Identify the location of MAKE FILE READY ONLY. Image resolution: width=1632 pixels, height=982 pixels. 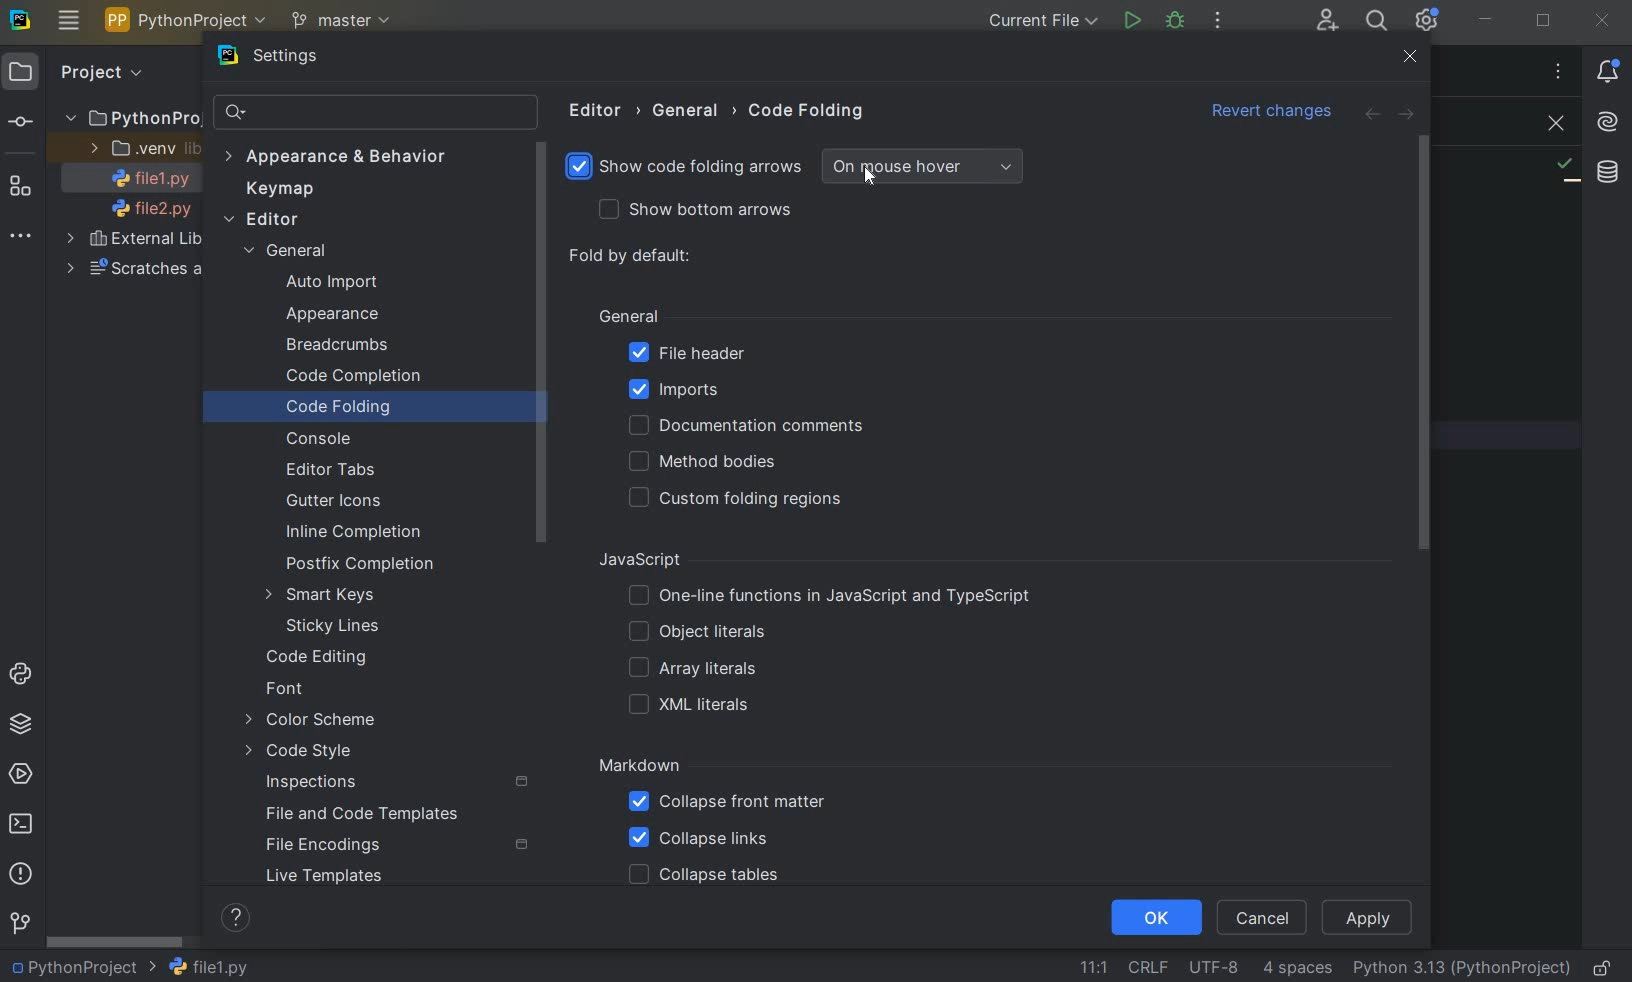
(1606, 968).